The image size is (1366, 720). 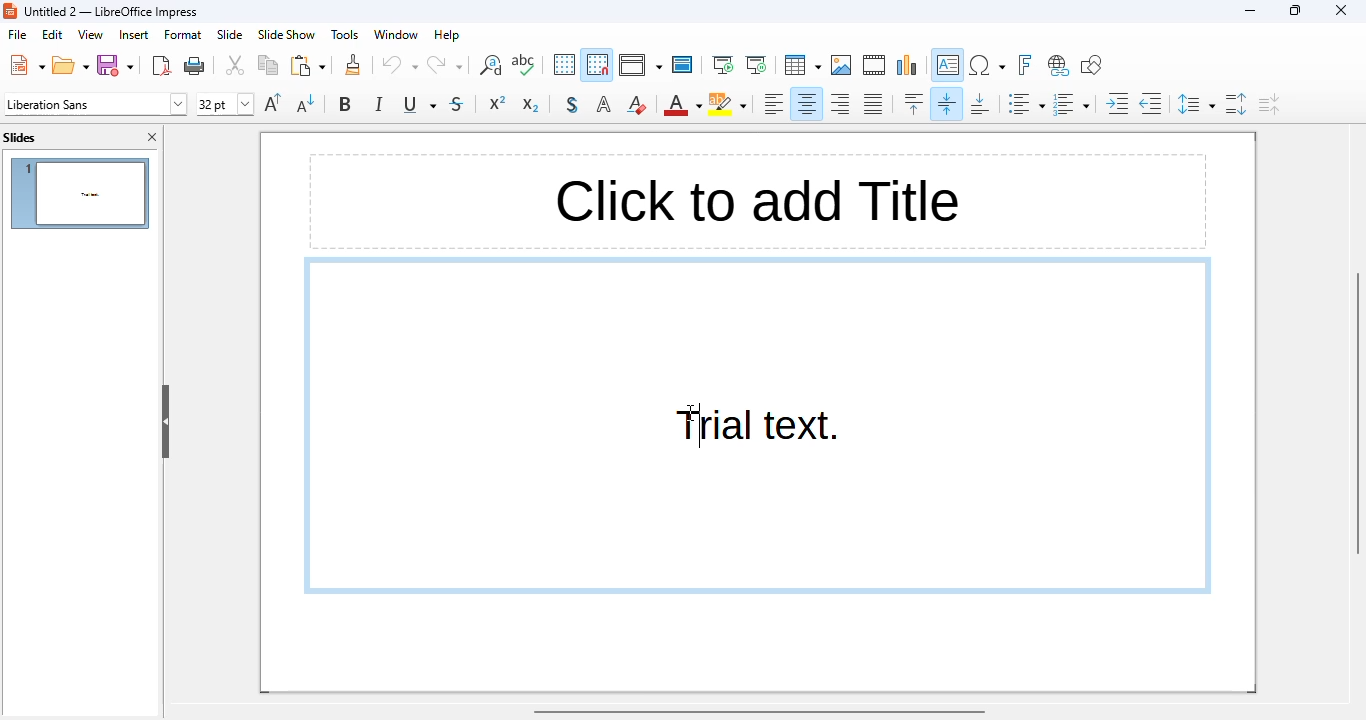 I want to click on decrease paragraph spacing, so click(x=1269, y=105).